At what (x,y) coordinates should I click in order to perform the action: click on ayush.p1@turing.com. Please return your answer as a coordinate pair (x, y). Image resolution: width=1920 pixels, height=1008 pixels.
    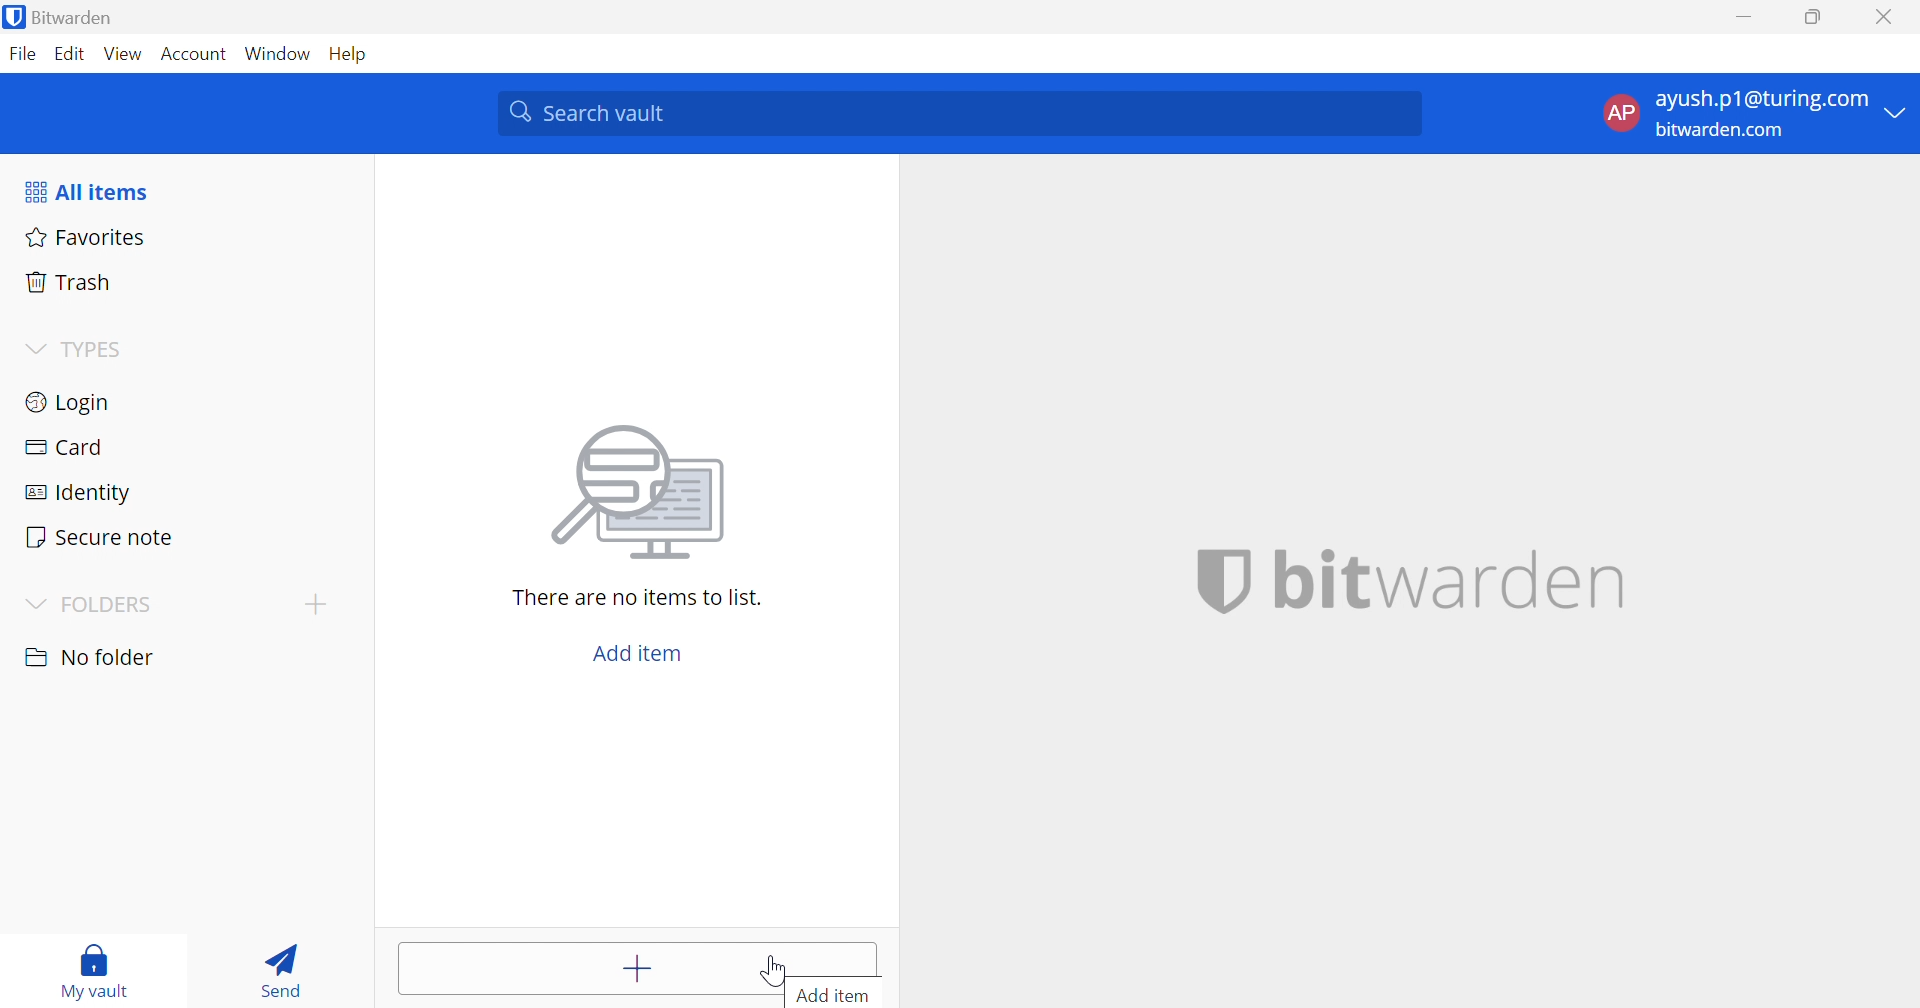
    Looking at the image, I should click on (1765, 102).